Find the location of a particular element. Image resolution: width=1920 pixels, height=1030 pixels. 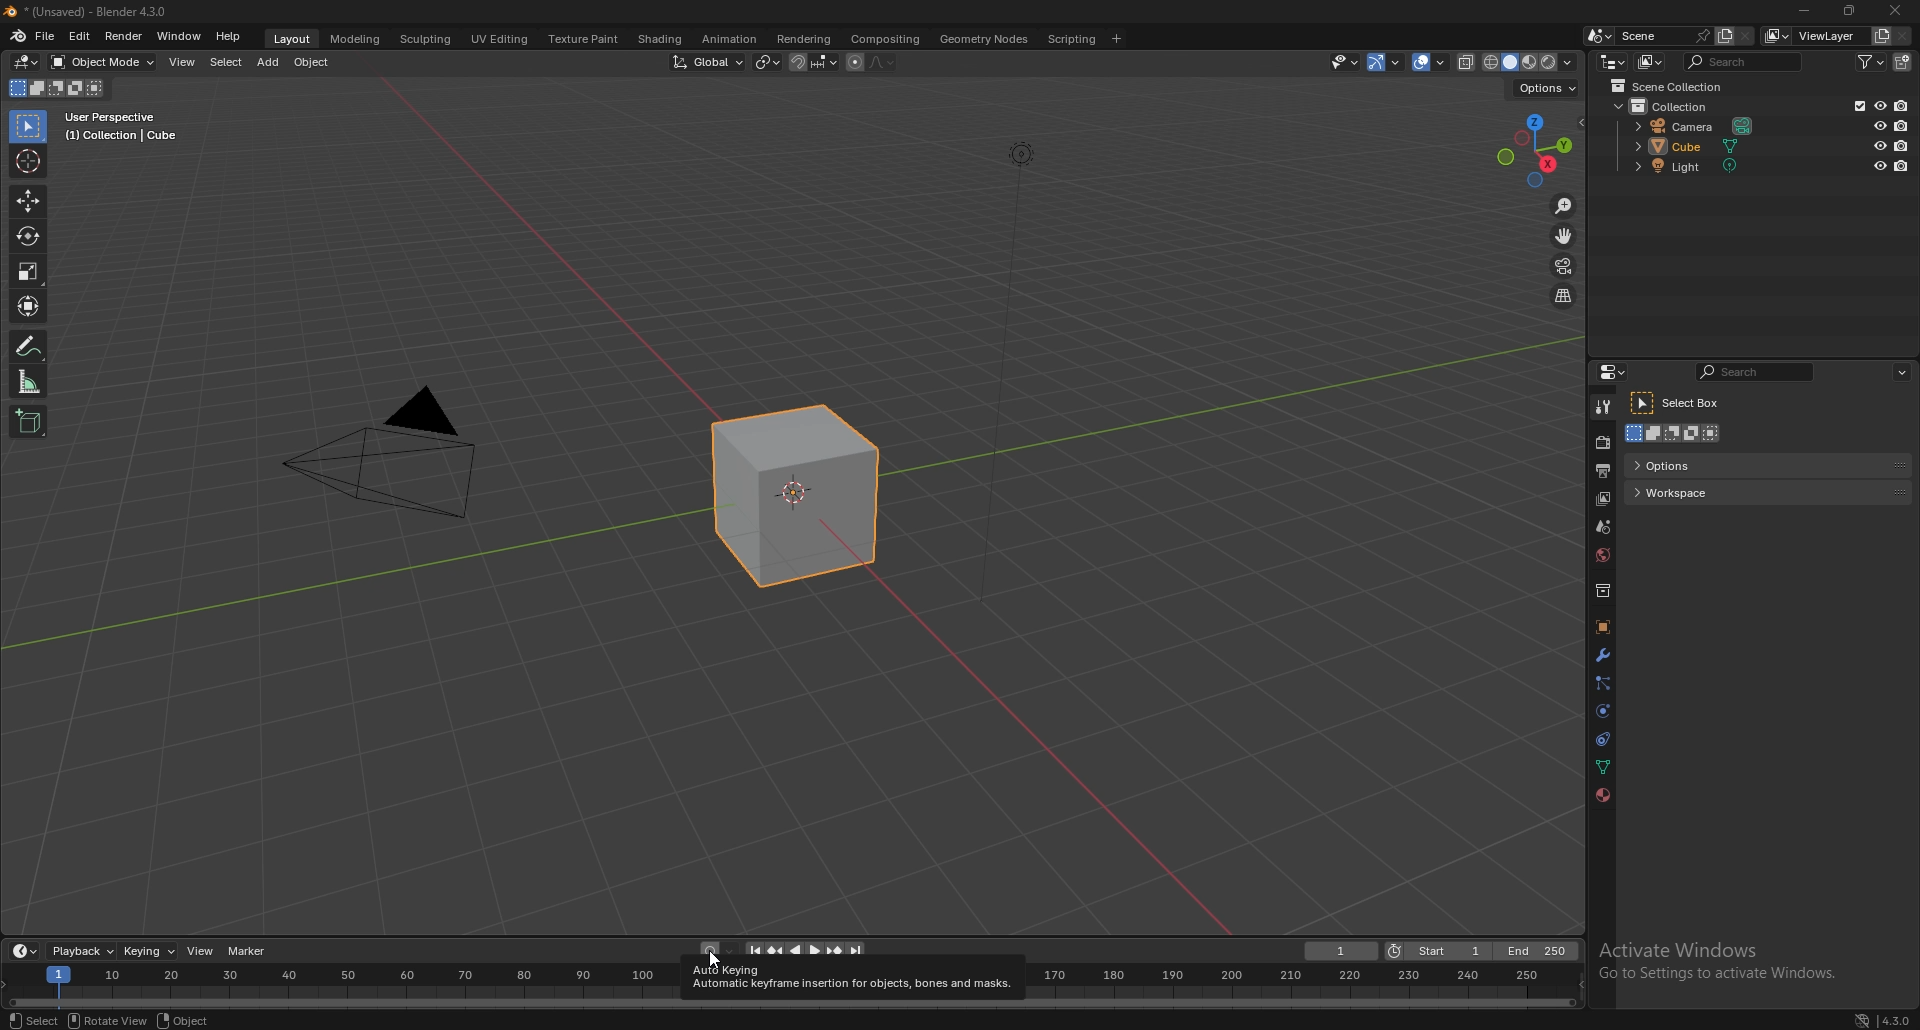

remove view layer is located at coordinates (1903, 36).